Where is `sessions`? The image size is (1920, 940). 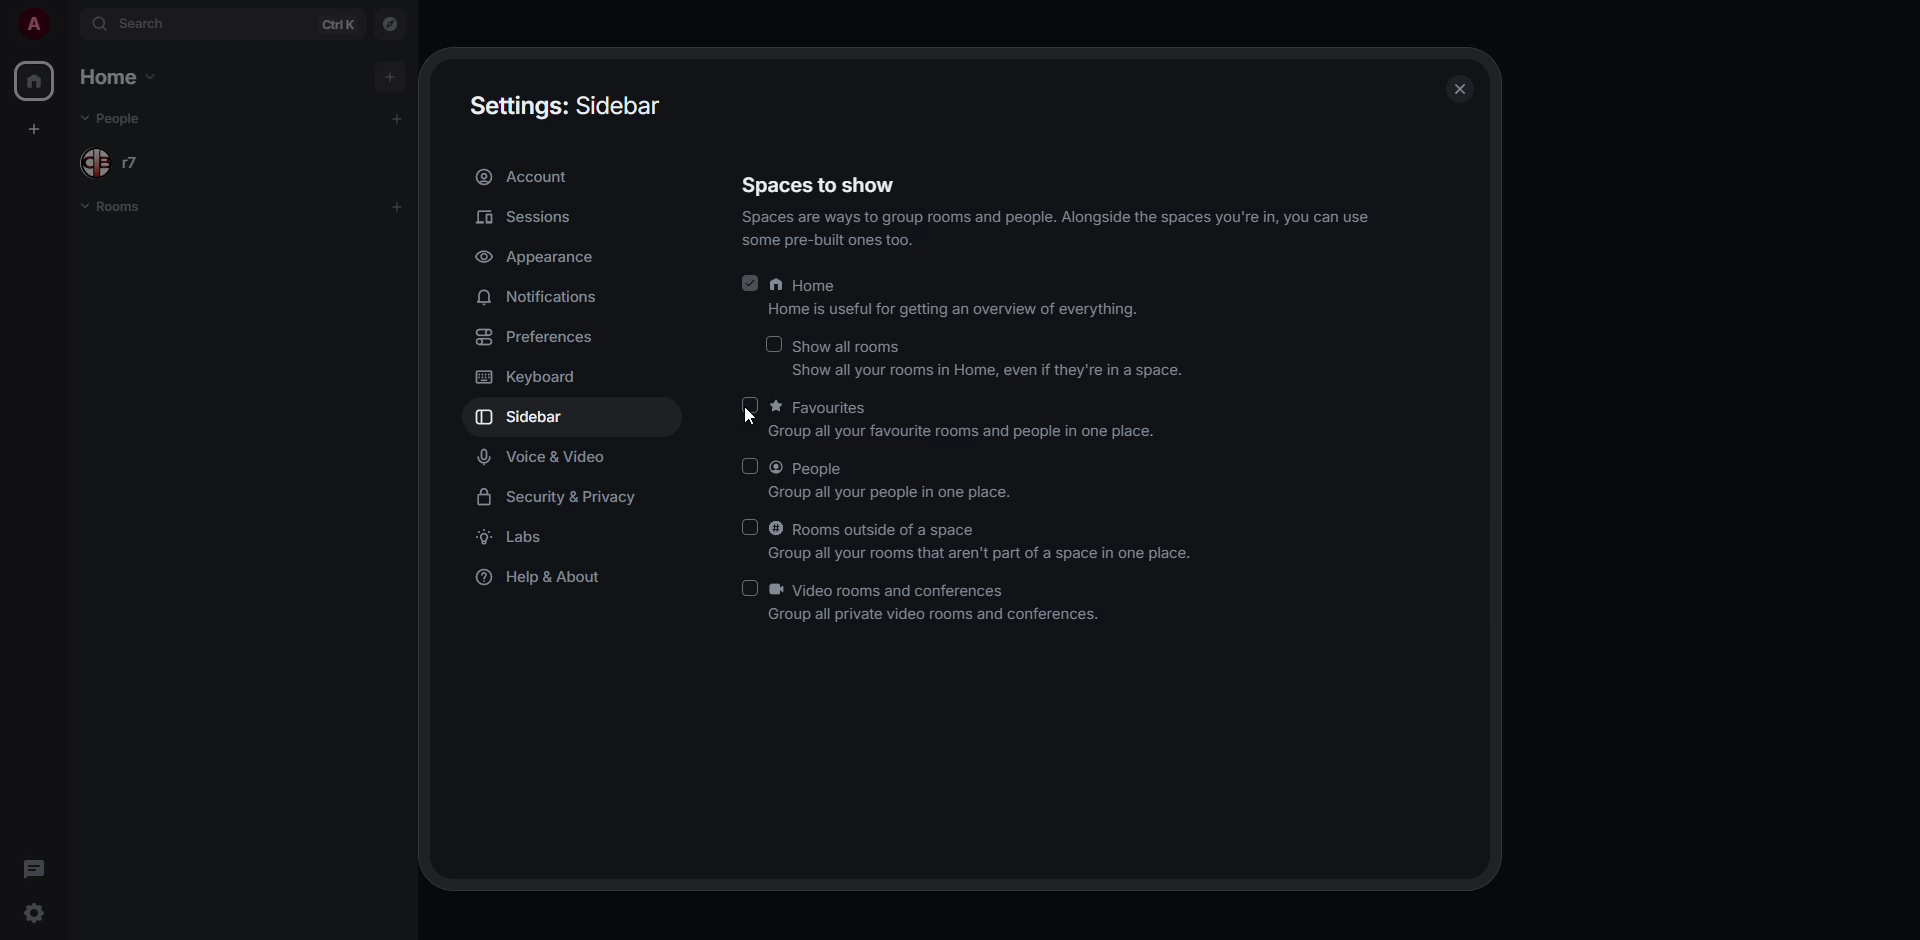 sessions is located at coordinates (526, 216).